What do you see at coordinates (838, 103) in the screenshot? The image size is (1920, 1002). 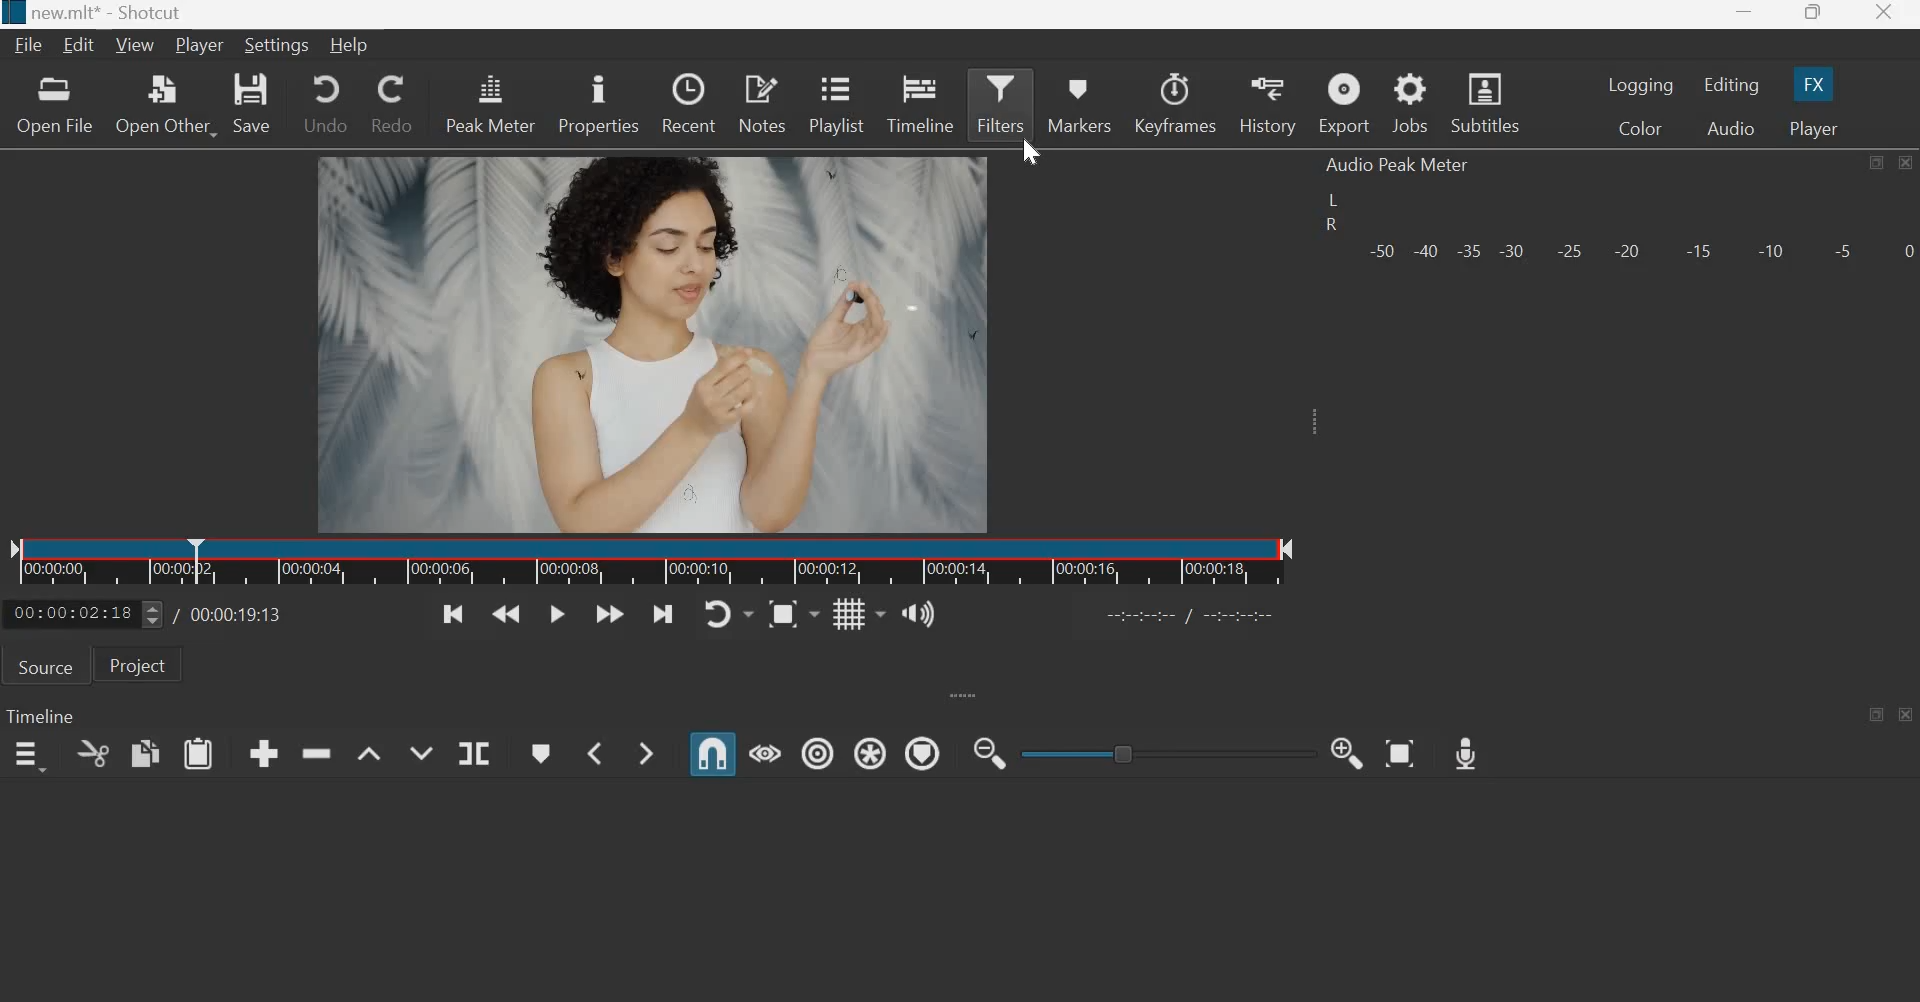 I see `Playlist` at bounding box center [838, 103].